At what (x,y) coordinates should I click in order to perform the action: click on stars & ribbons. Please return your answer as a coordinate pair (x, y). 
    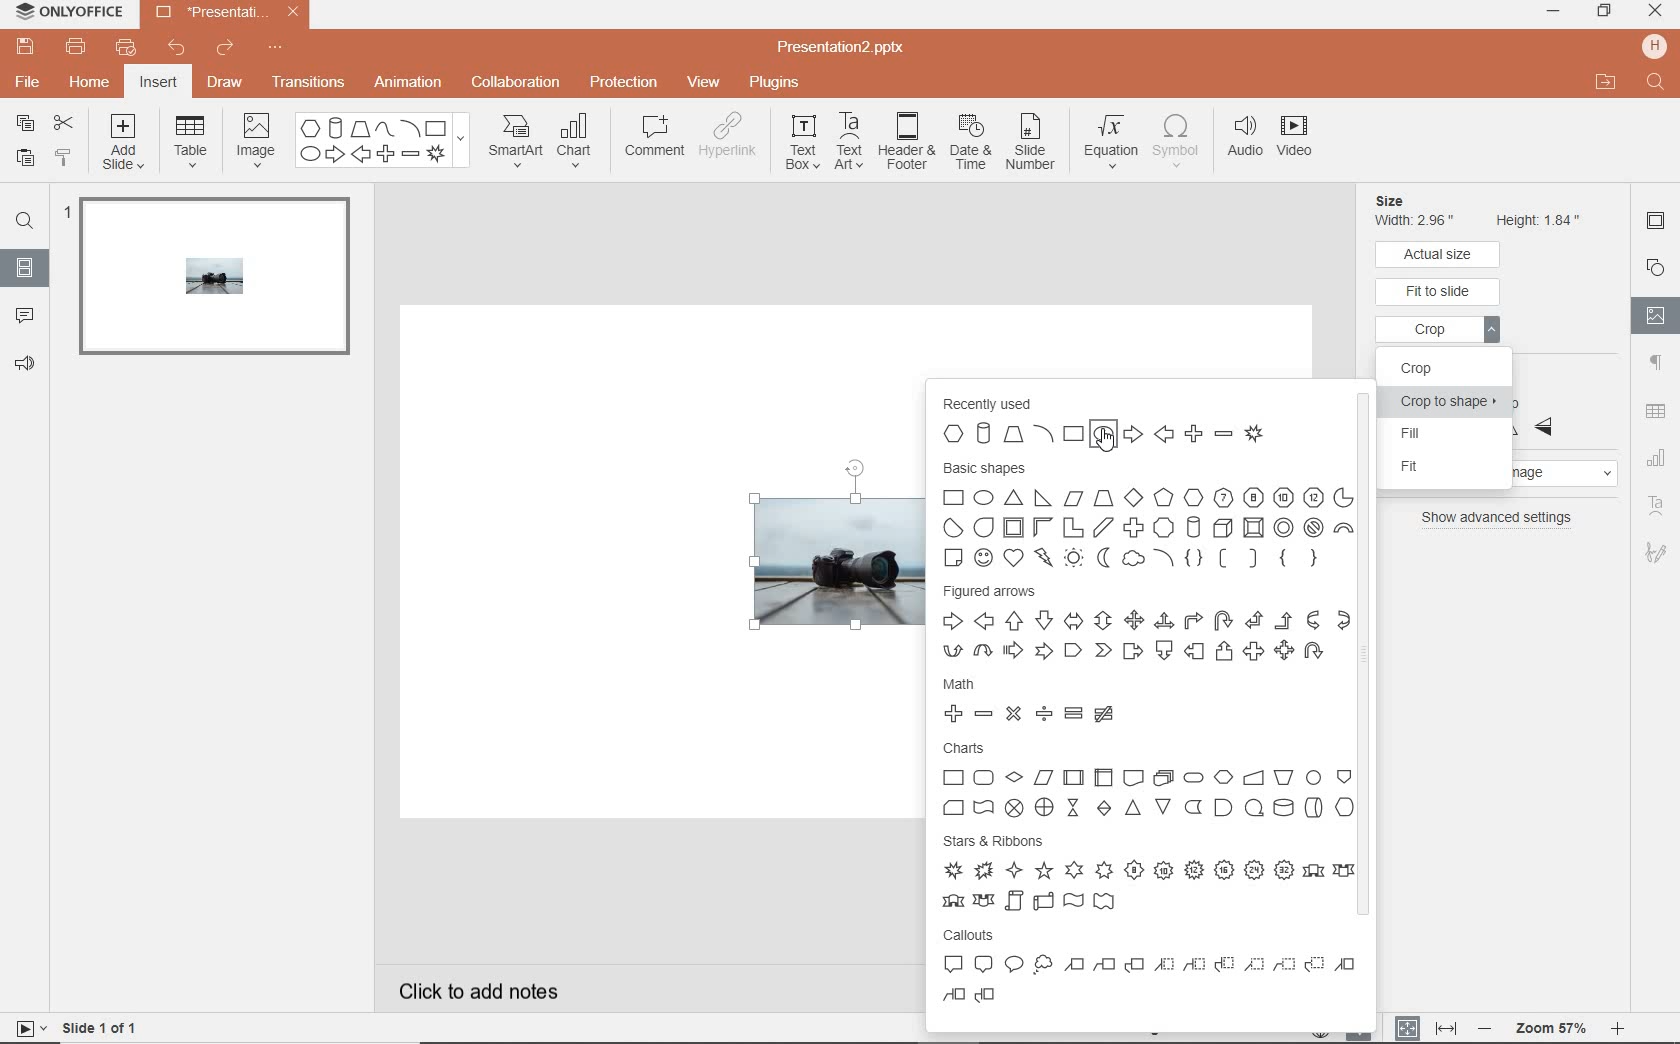
    Looking at the image, I should click on (1147, 873).